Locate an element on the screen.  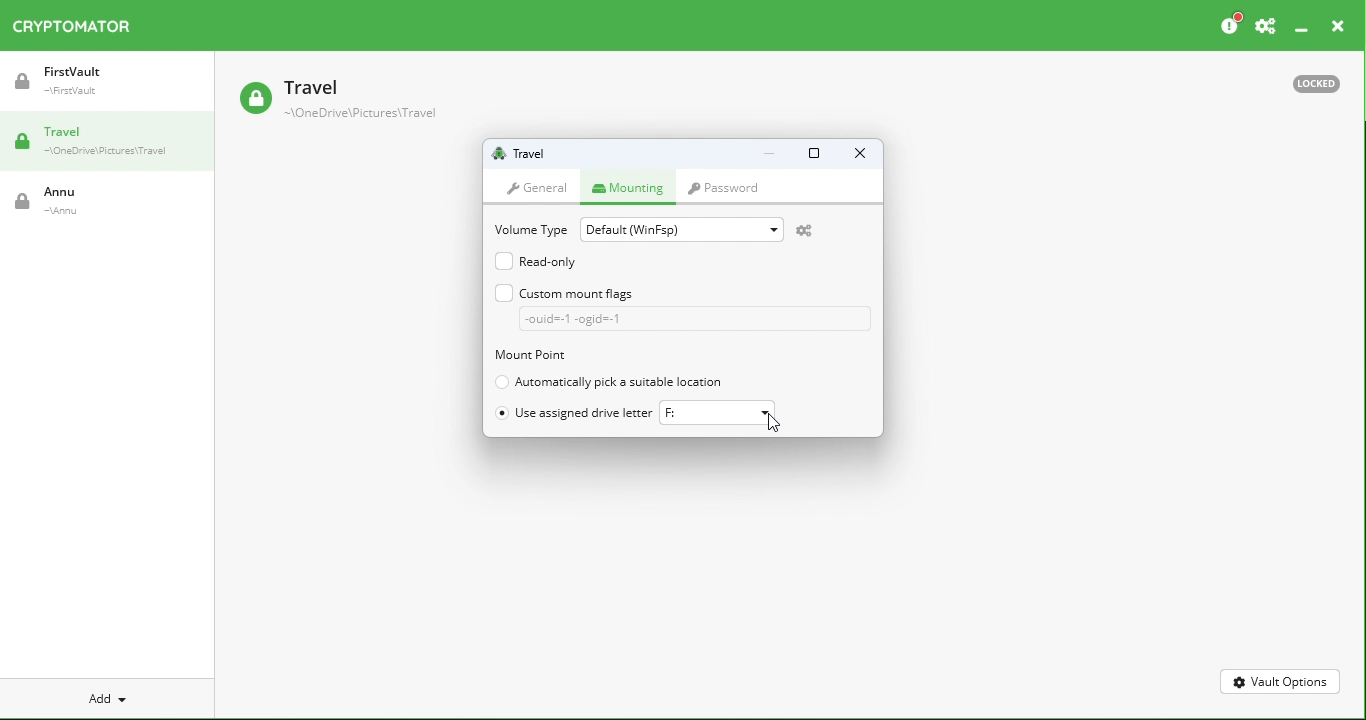
Preferences is located at coordinates (1265, 23).